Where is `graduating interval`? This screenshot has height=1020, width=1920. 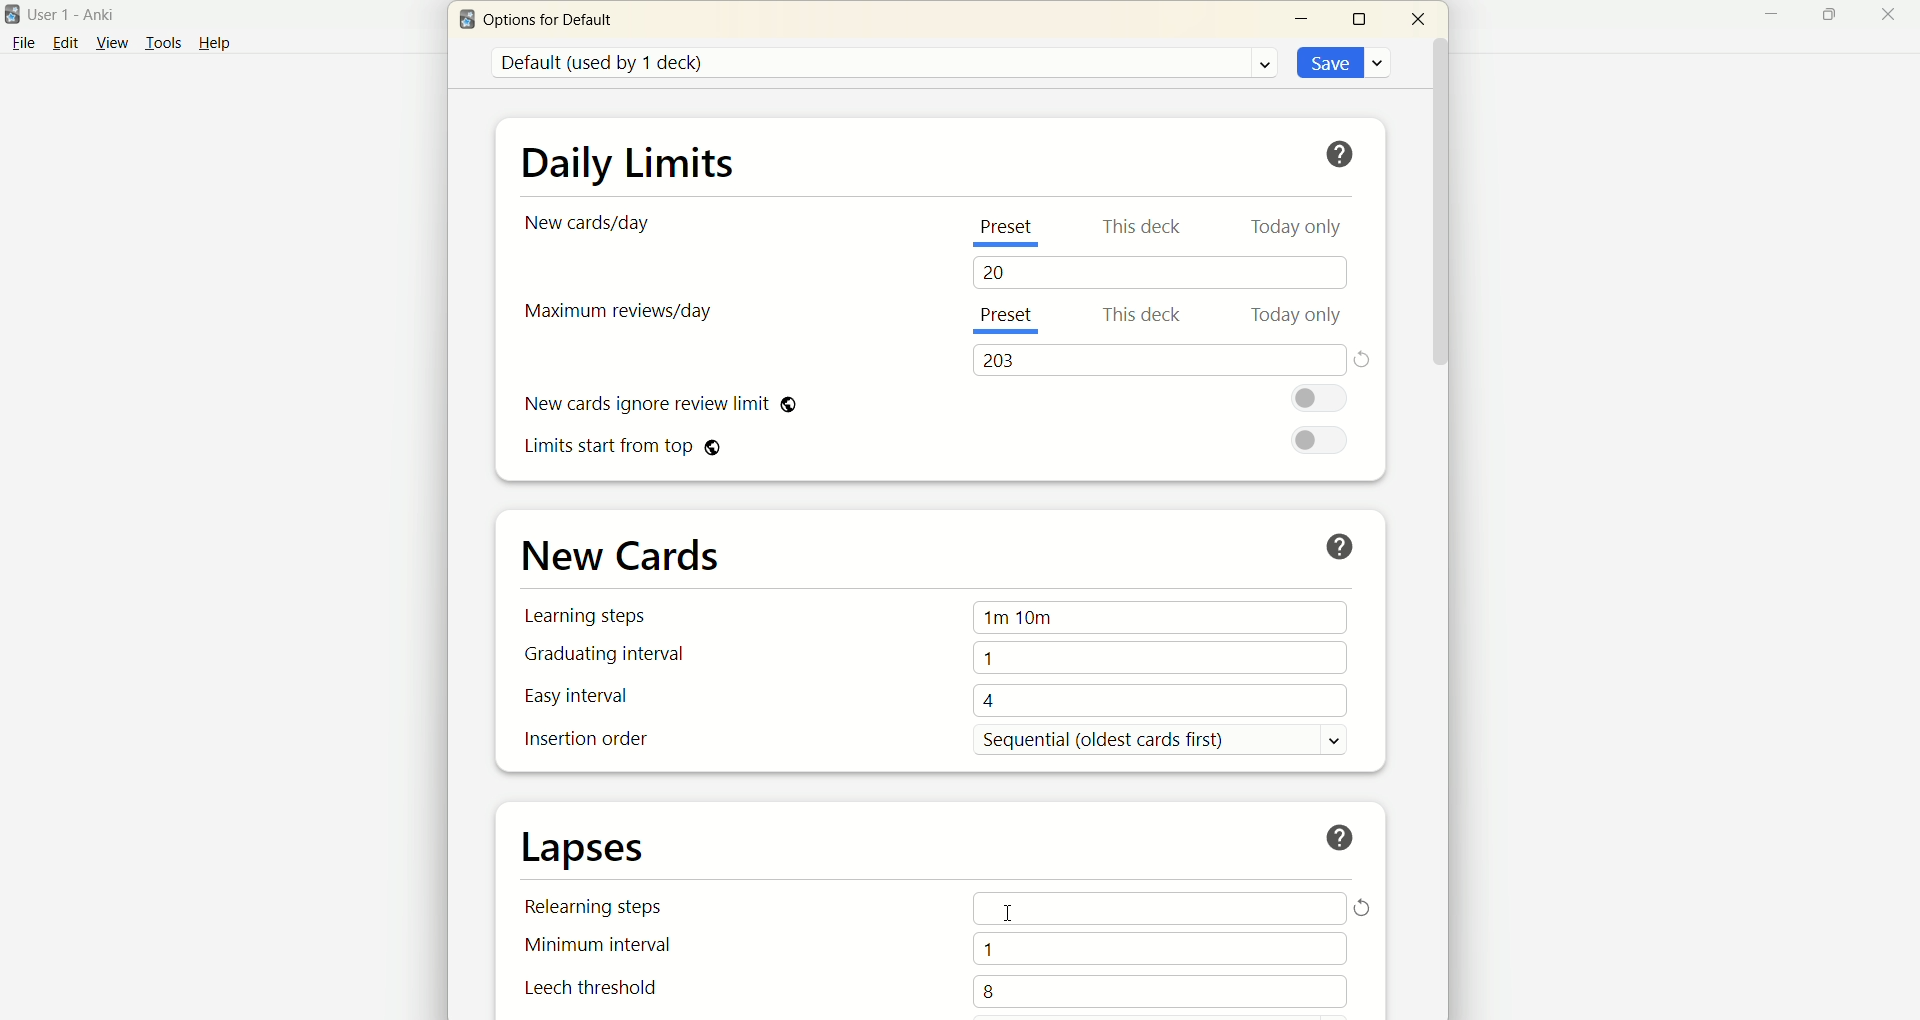 graduating interval is located at coordinates (601, 655).